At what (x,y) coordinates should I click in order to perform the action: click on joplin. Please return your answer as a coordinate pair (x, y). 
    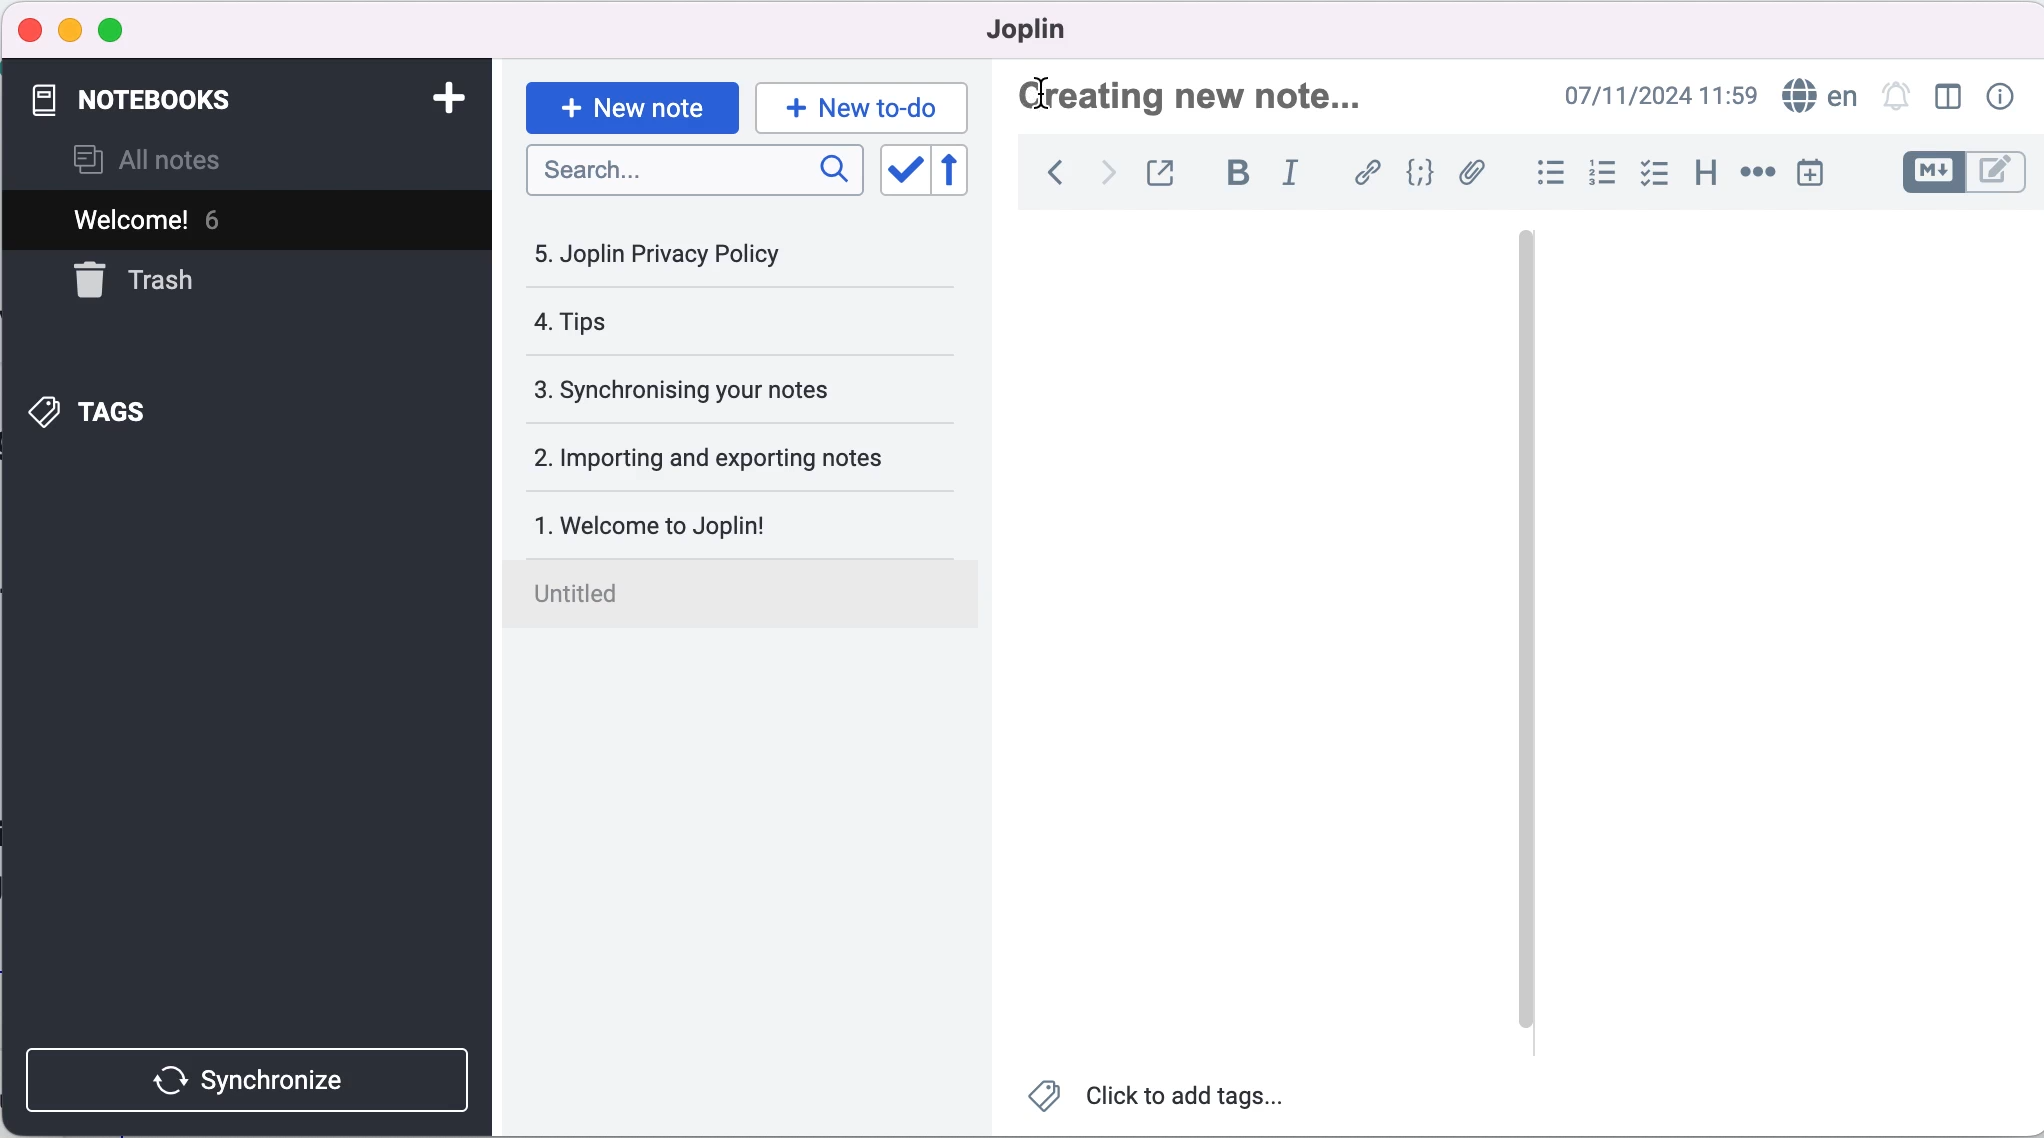
    Looking at the image, I should click on (1025, 29).